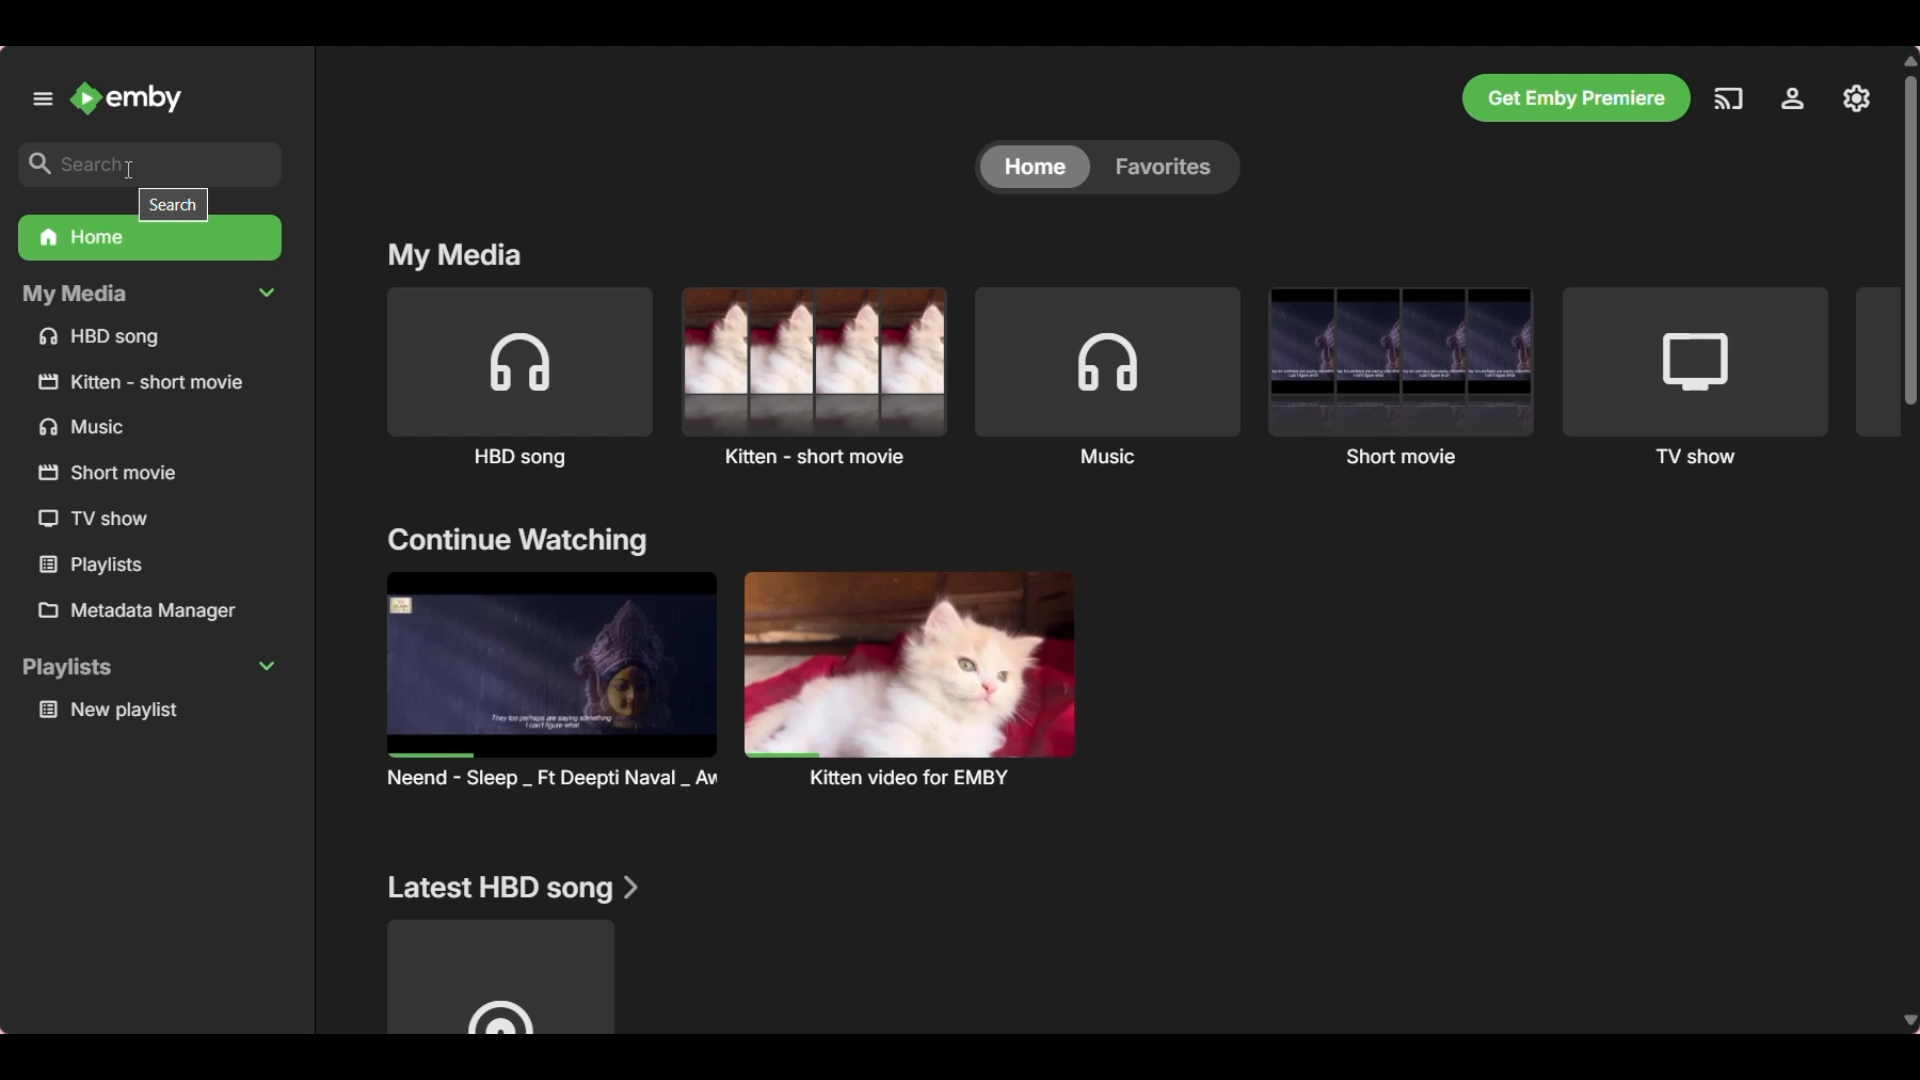 The height and width of the screenshot is (1080, 1920). What do you see at coordinates (1909, 1022) in the screenshot?
I see `Quick slide to bottom` at bounding box center [1909, 1022].